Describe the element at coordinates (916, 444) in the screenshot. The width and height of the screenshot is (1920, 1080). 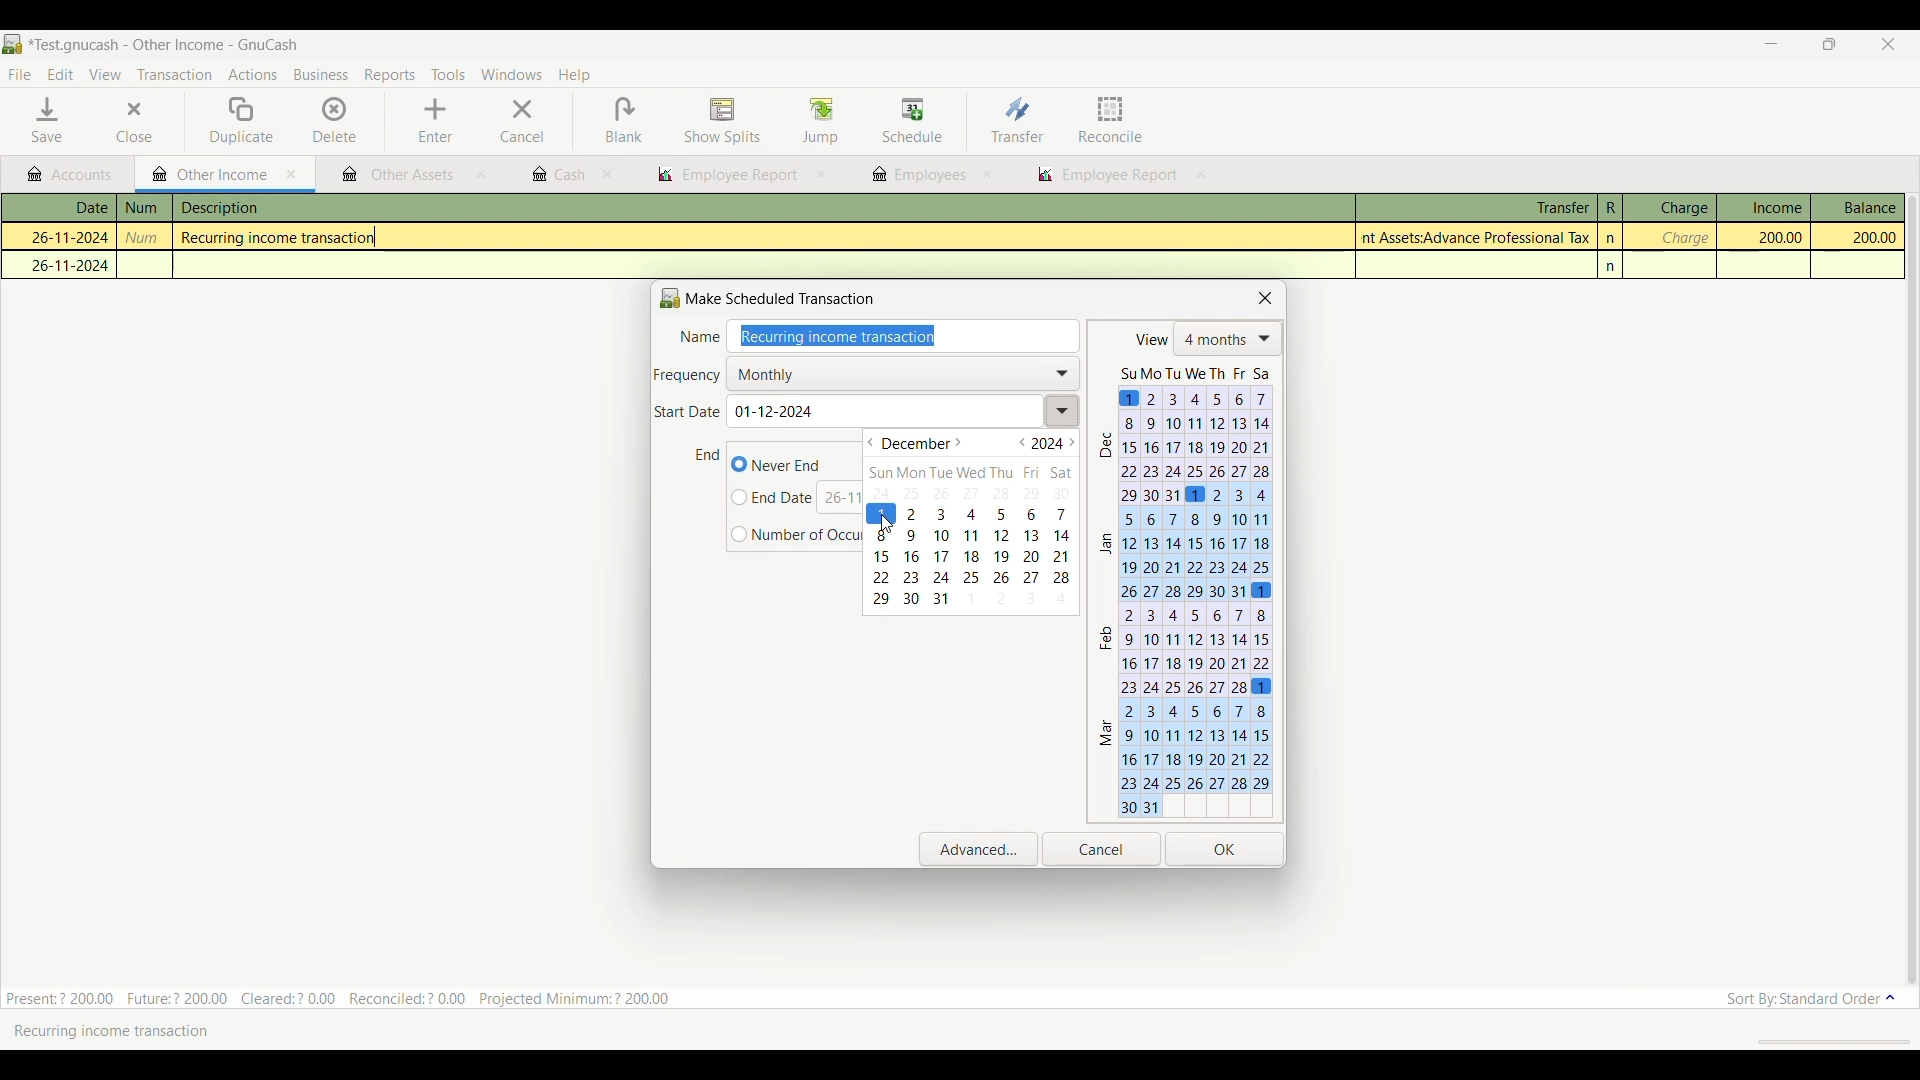
I see `Current month` at that location.